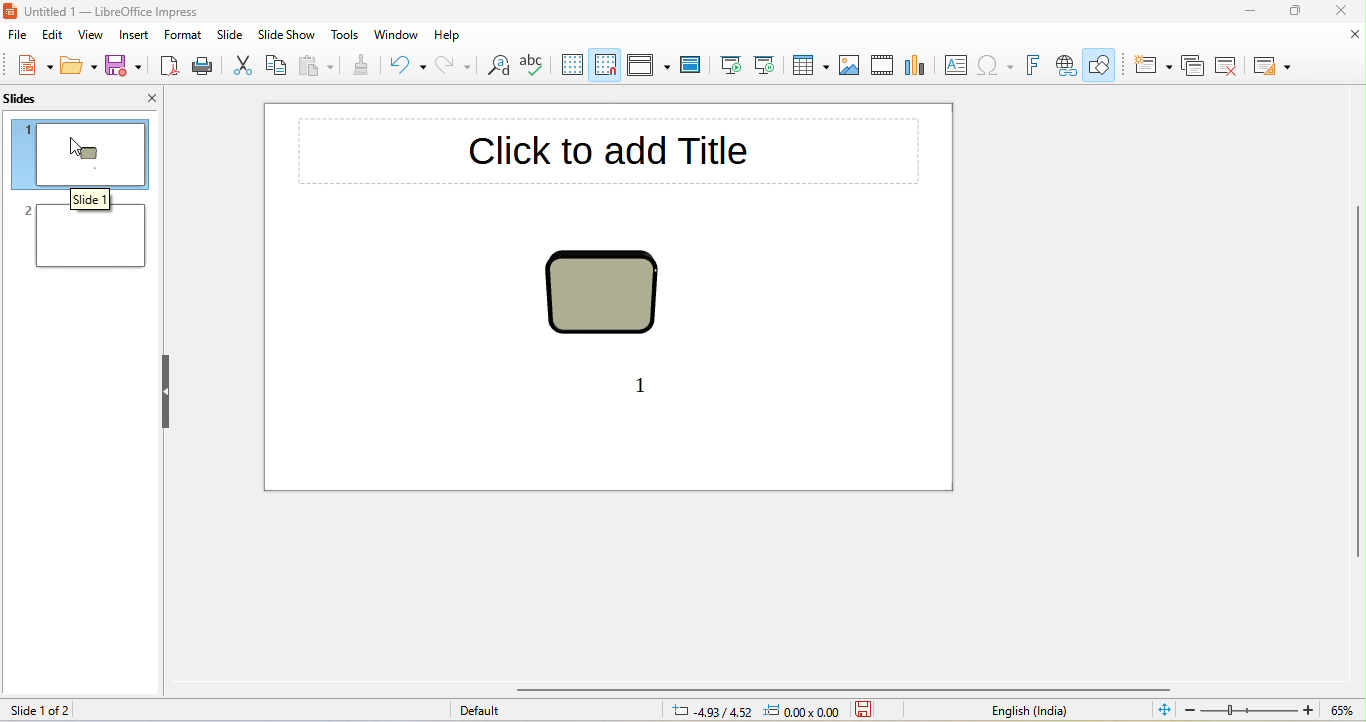 The height and width of the screenshot is (722, 1366). I want to click on clone formatting, so click(364, 68).